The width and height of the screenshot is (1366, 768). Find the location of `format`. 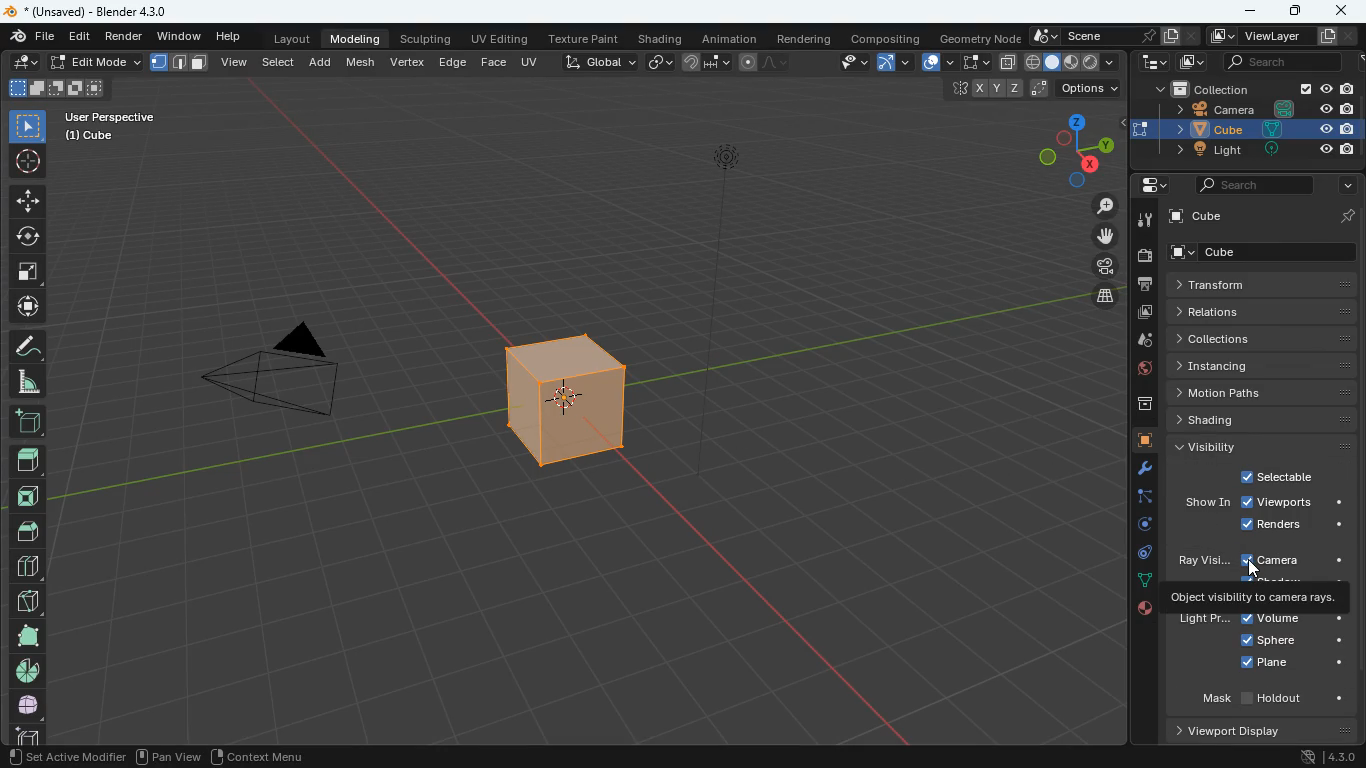

format is located at coordinates (184, 65).